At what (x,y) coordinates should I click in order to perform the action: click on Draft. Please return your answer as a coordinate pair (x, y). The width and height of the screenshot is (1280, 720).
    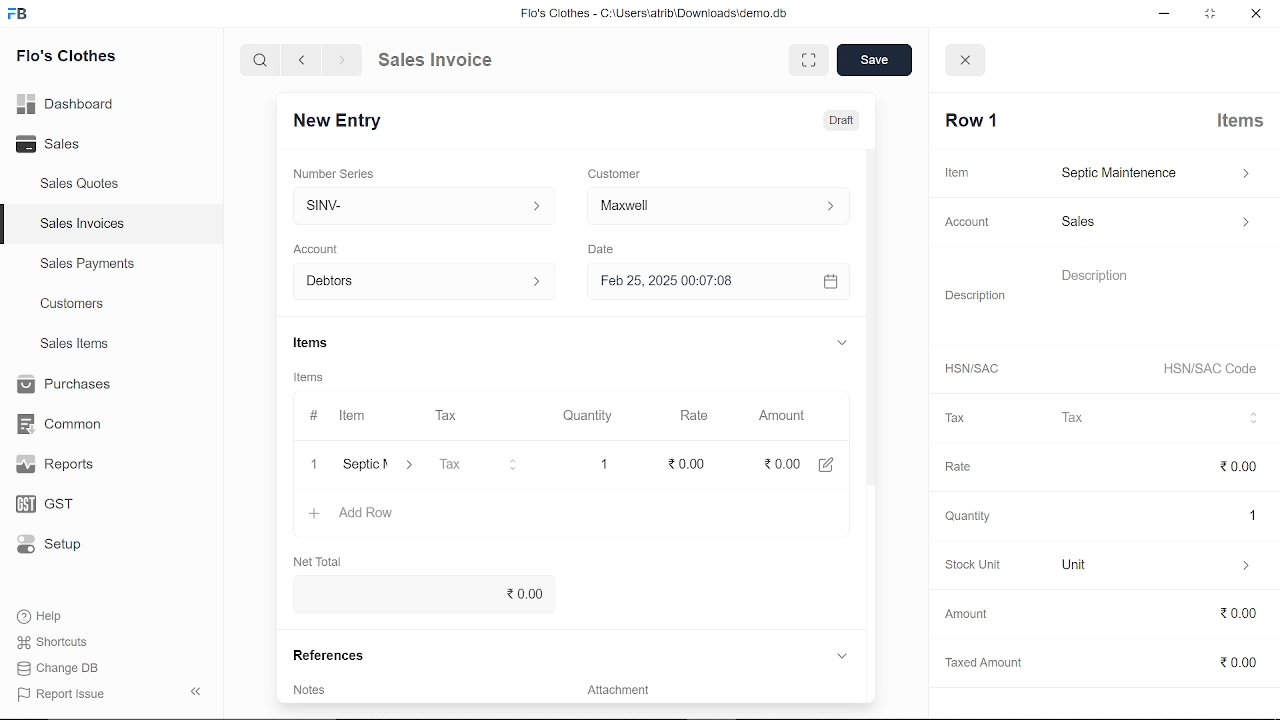
    Looking at the image, I should click on (843, 118).